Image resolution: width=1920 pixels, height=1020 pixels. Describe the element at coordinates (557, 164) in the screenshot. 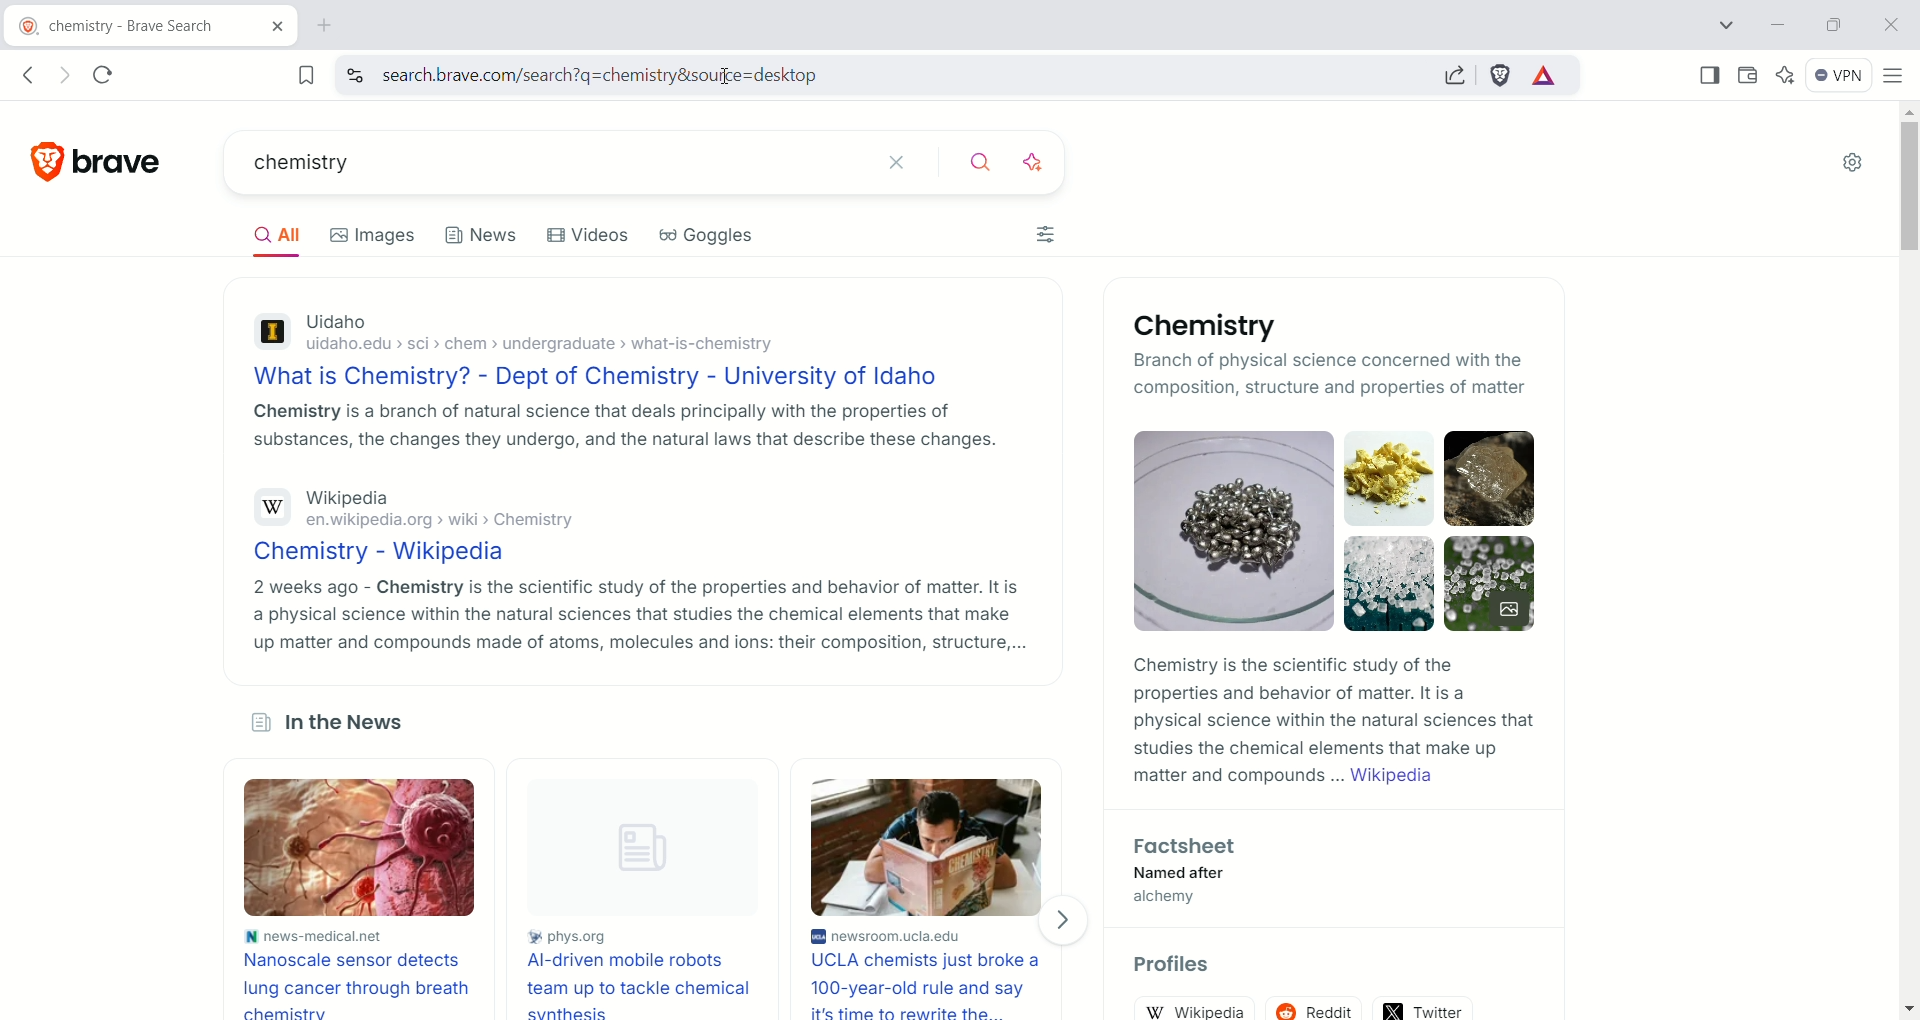

I see `chemistry` at that location.